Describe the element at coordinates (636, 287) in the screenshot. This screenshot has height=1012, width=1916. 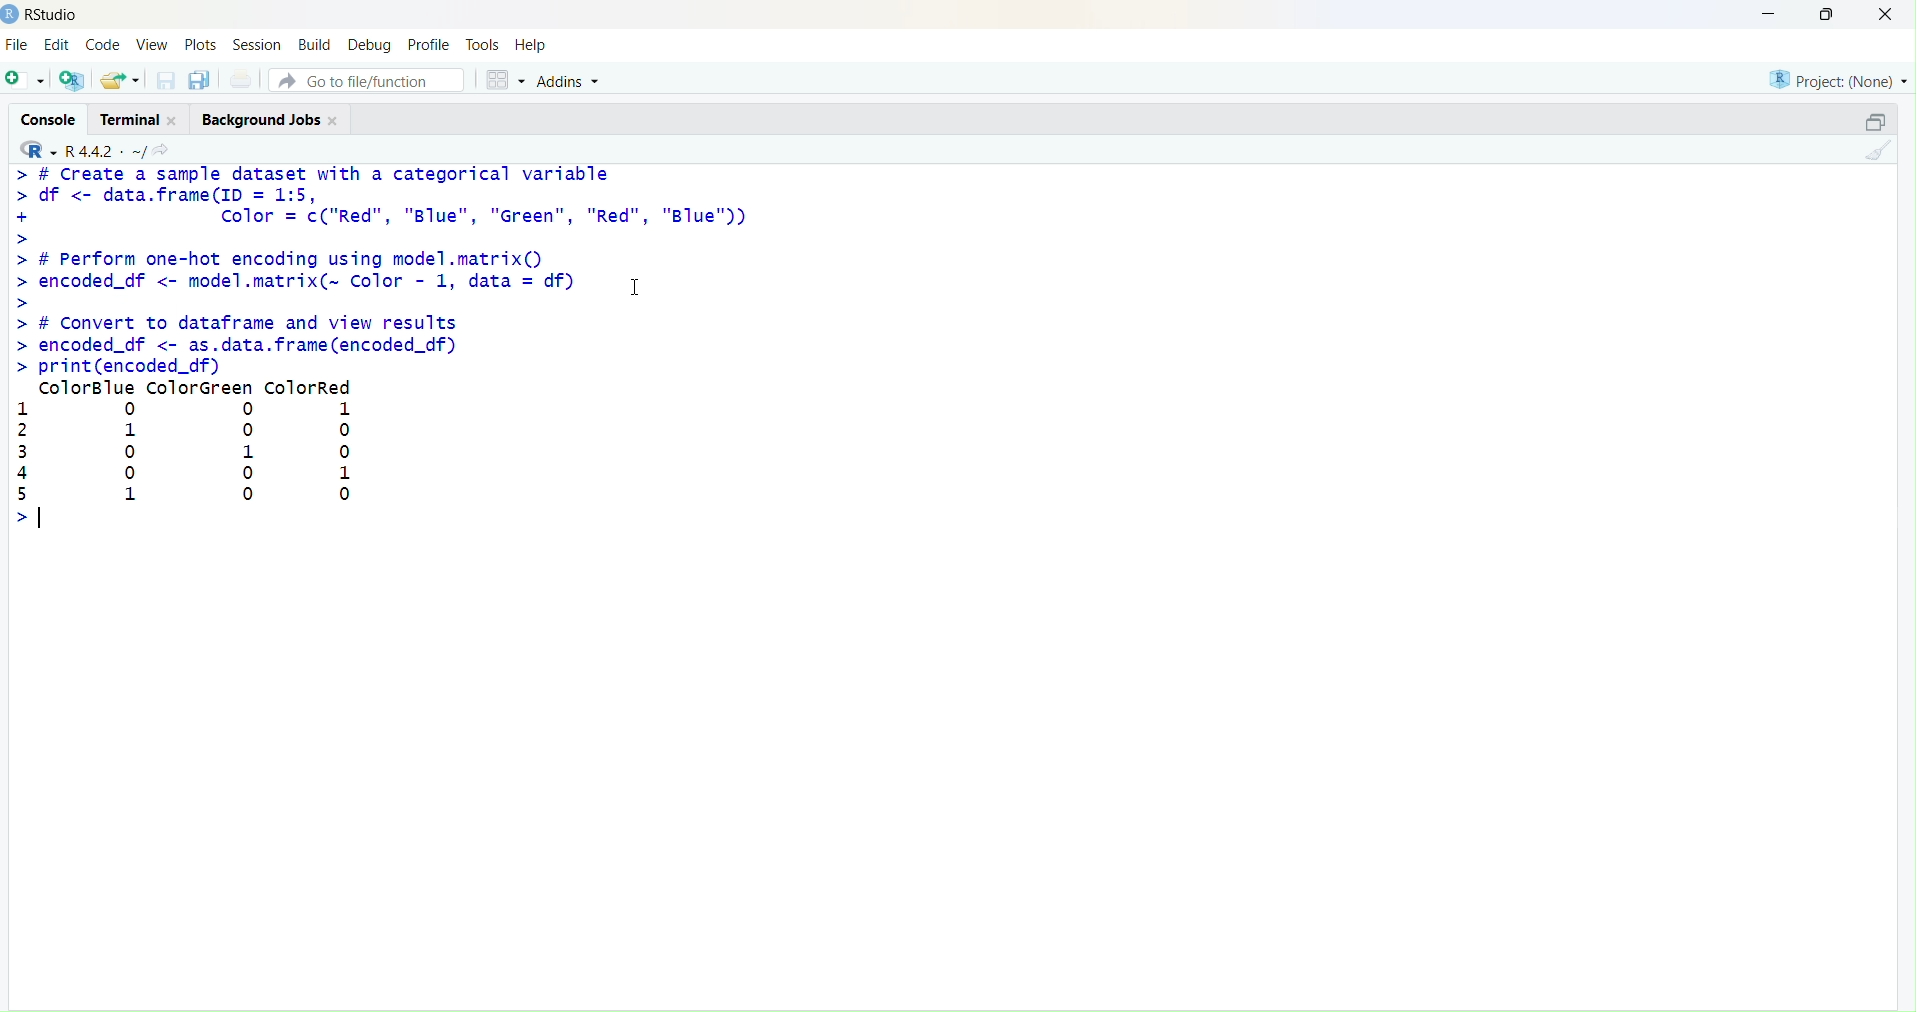
I see `cursor` at that location.